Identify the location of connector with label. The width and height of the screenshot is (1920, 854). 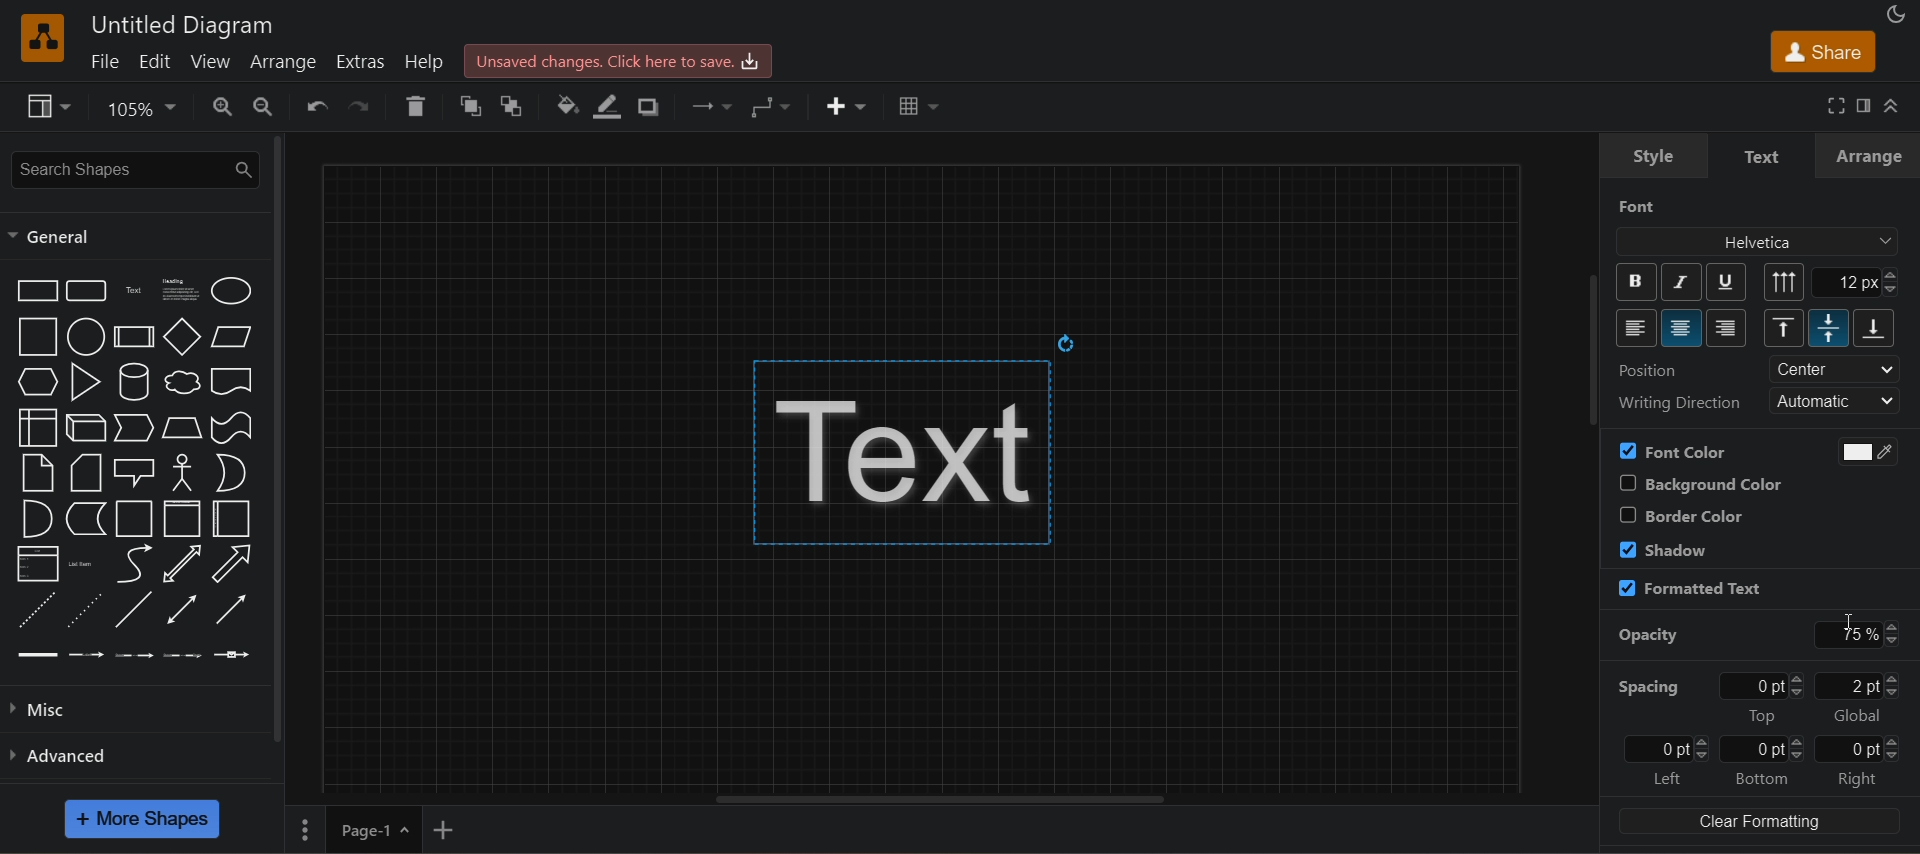
(86, 655).